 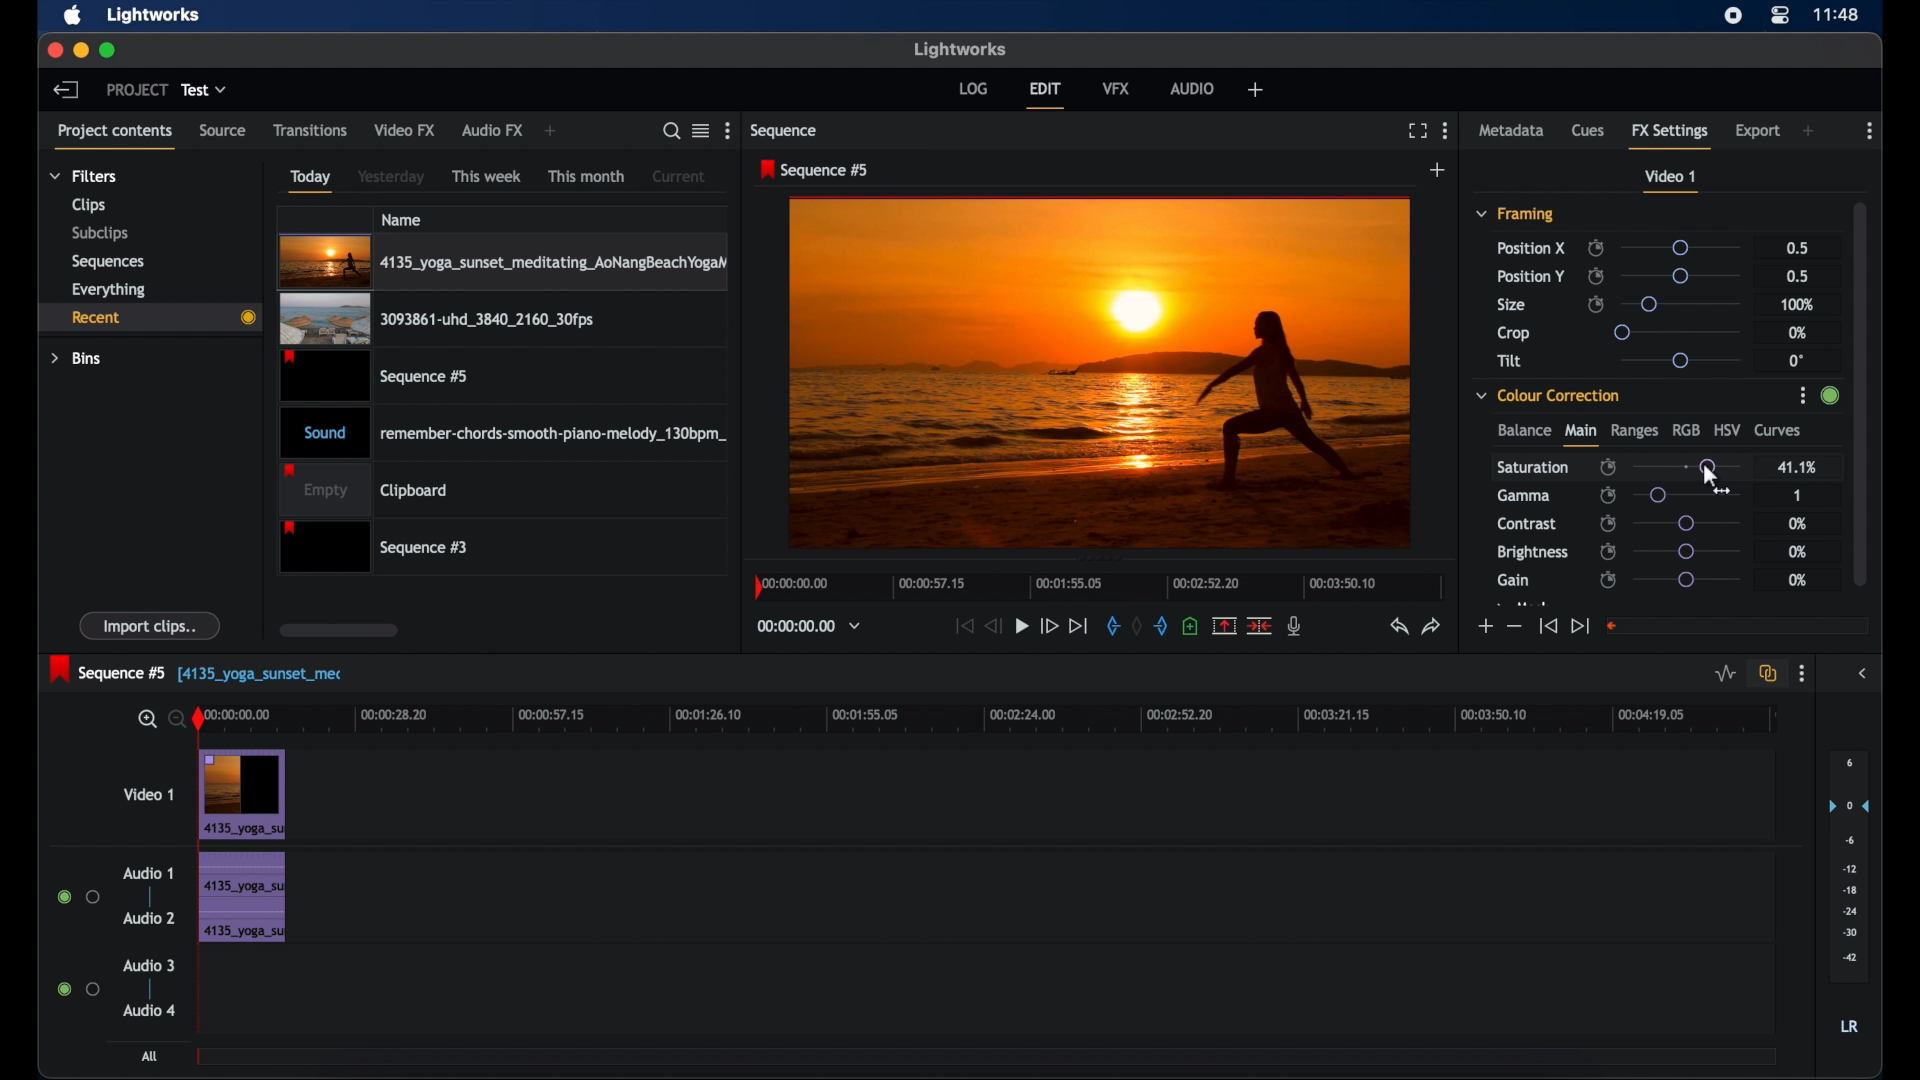 What do you see at coordinates (1094, 591) in the screenshot?
I see `timeline` at bounding box center [1094, 591].